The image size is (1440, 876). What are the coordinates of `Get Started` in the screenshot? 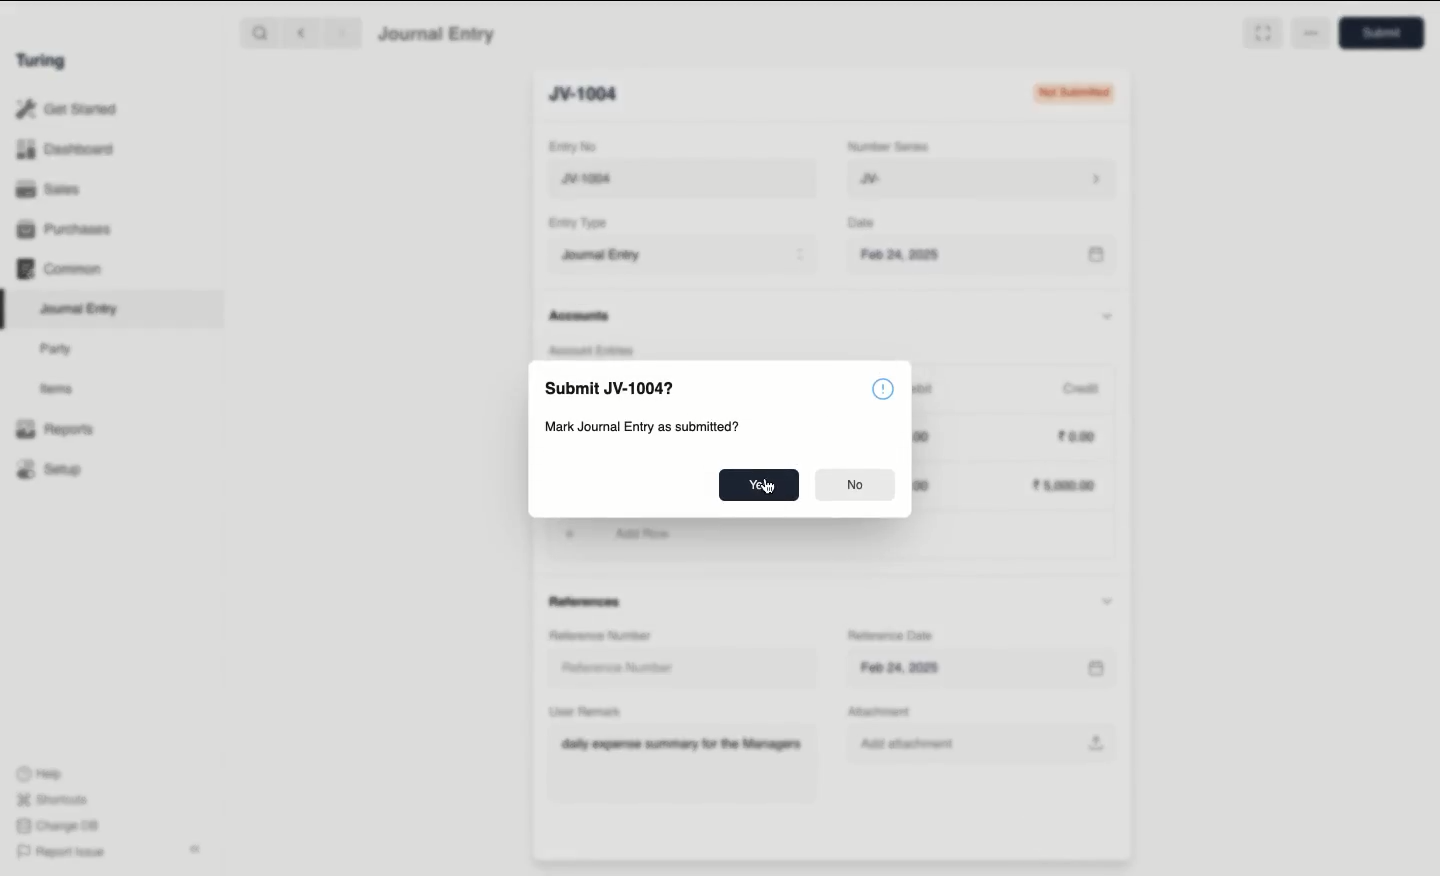 It's located at (68, 110).